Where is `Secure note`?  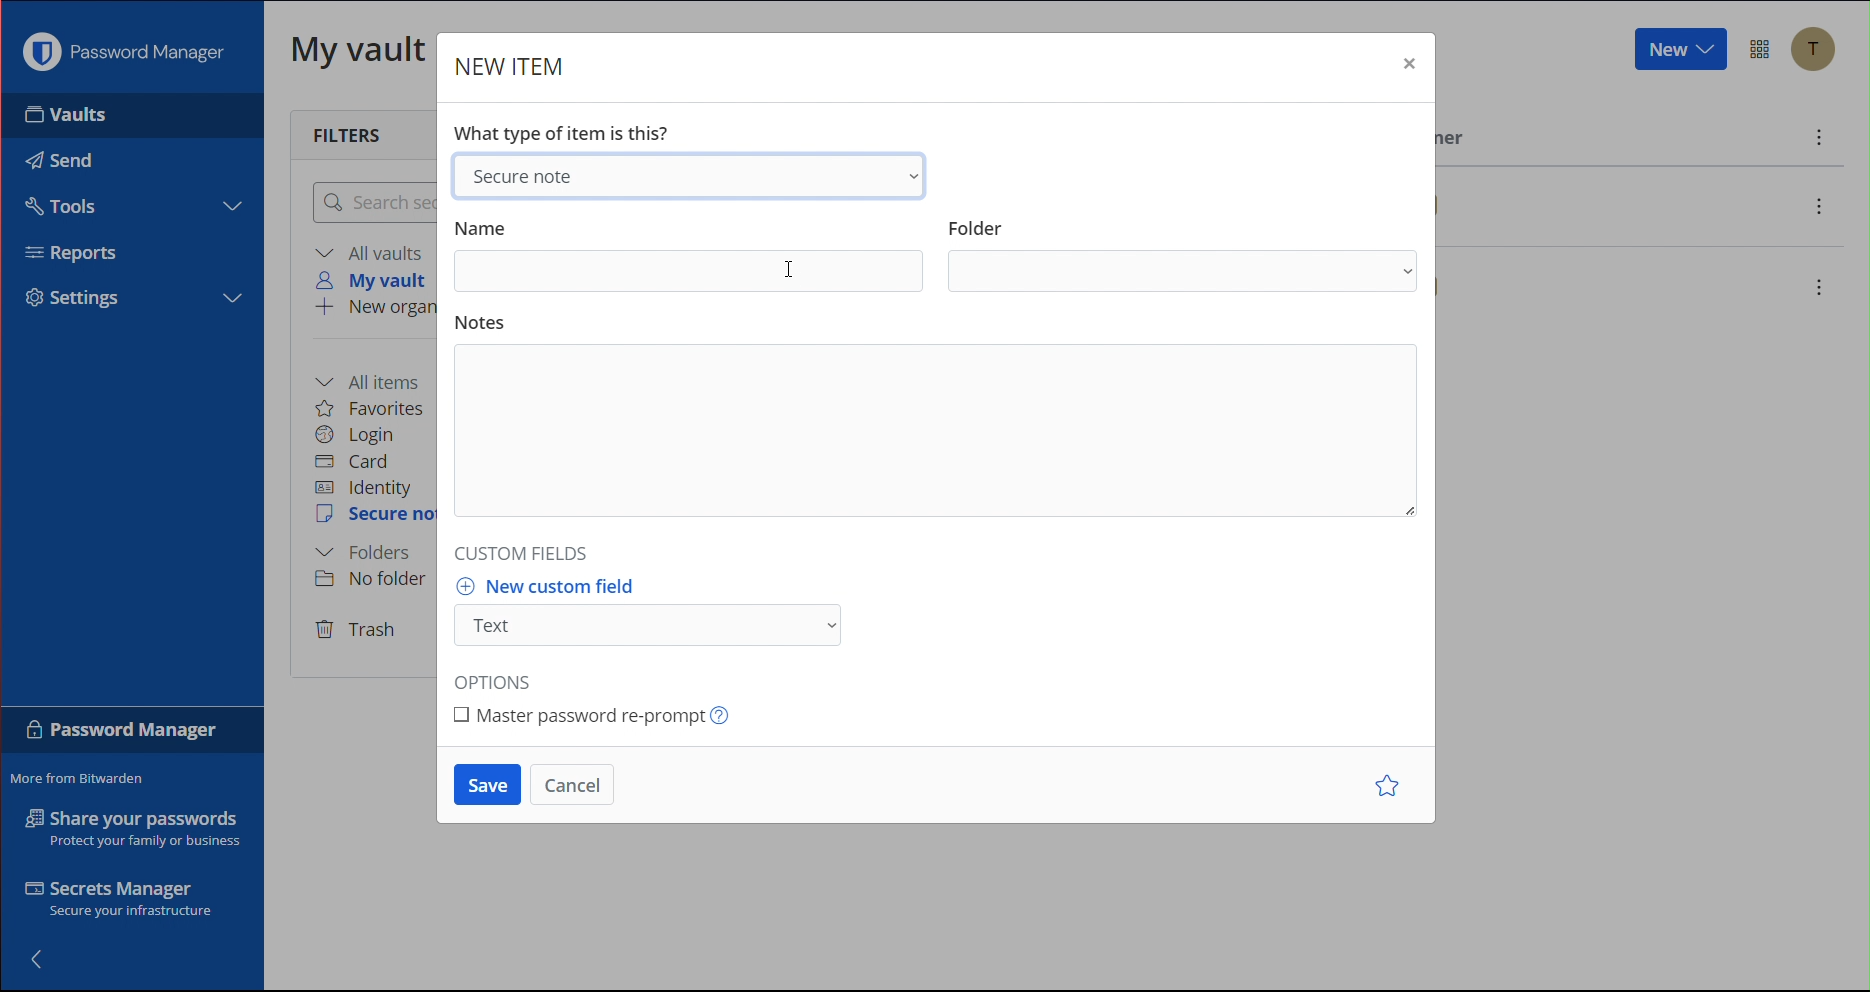
Secure note is located at coordinates (696, 176).